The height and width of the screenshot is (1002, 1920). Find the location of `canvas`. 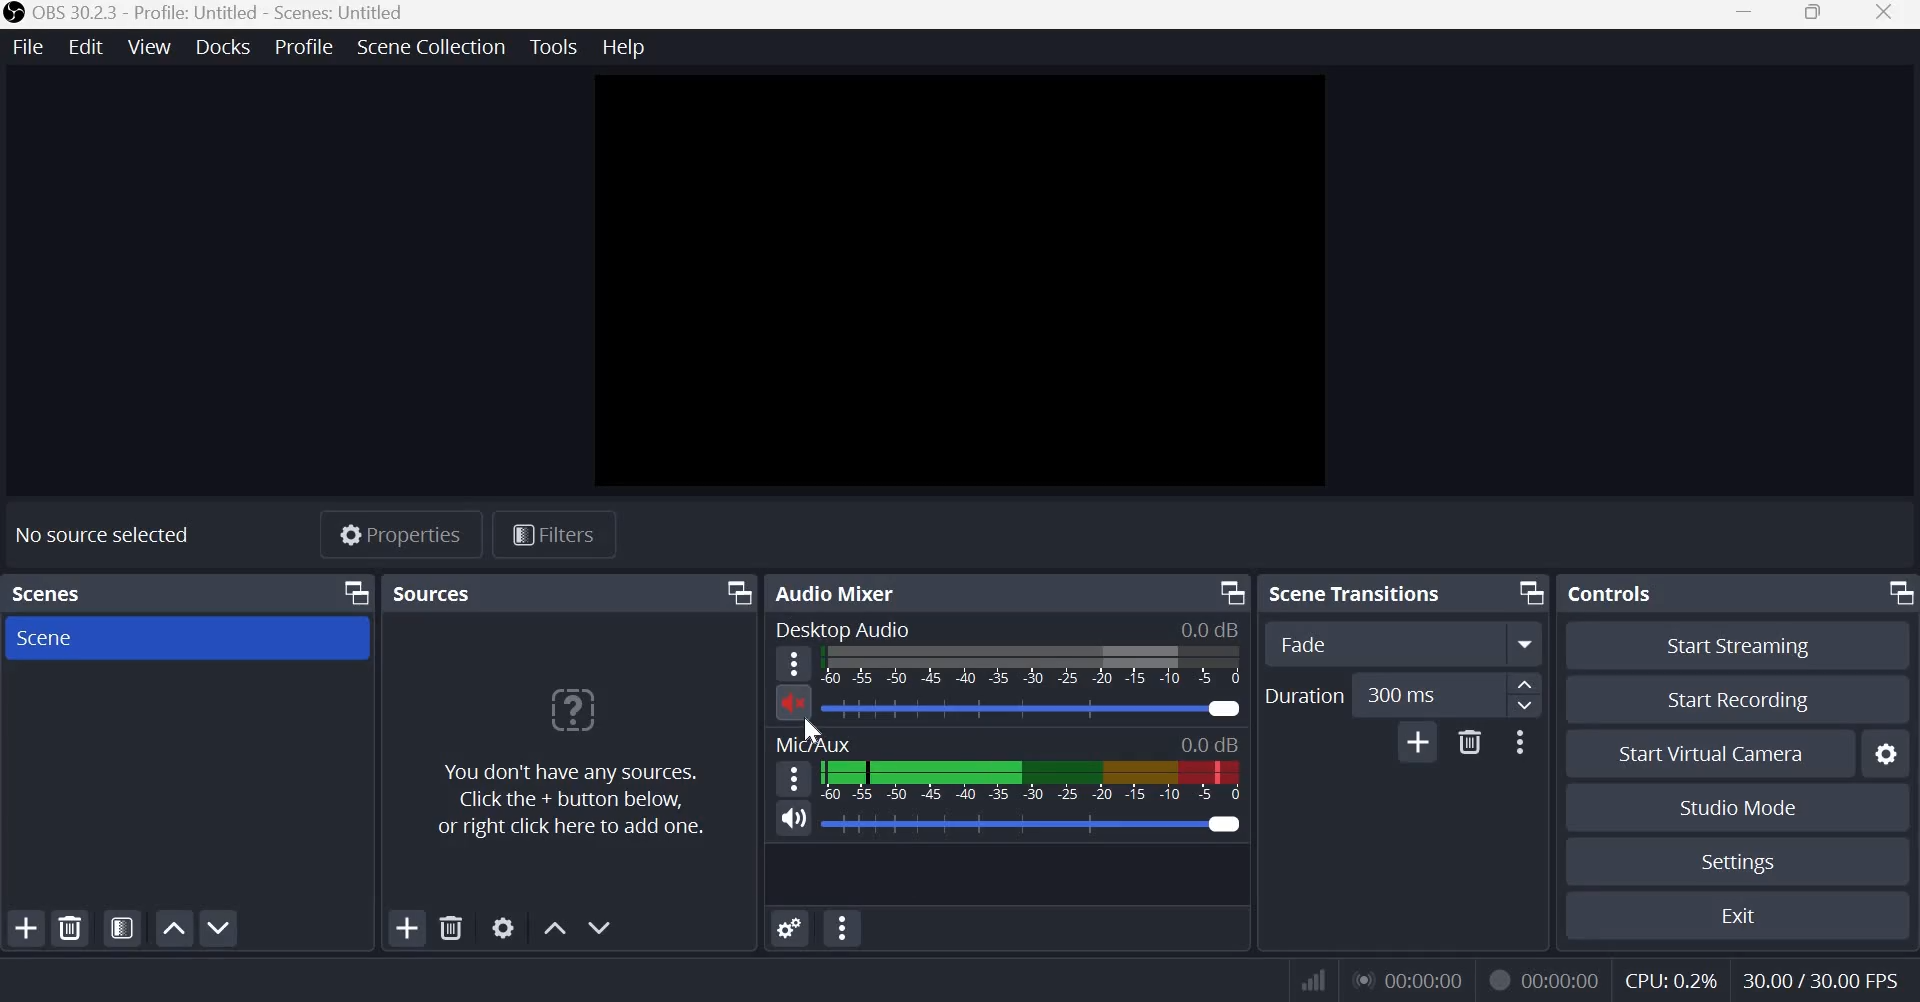

canvas is located at coordinates (953, 282).